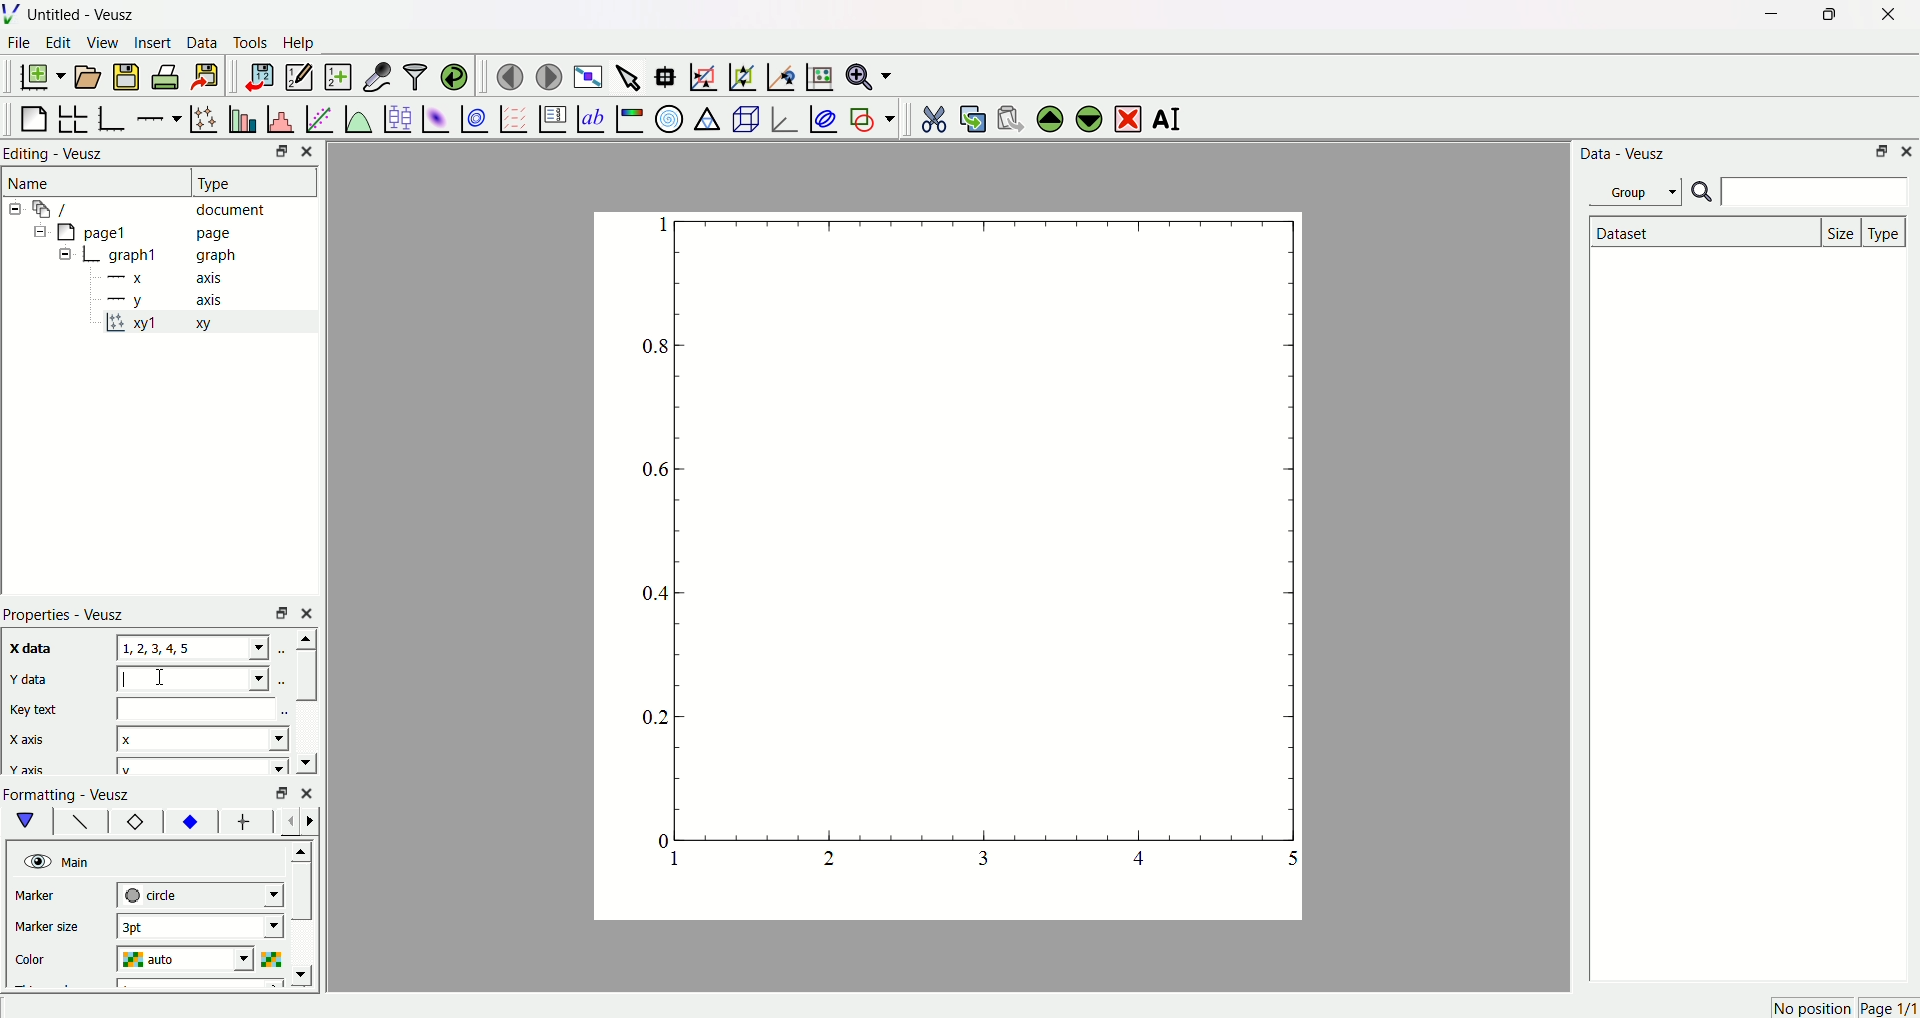  What do you see at coordinates (39, 681) in the screenshot?
I see `Y data` at bounding box center [39, 681].